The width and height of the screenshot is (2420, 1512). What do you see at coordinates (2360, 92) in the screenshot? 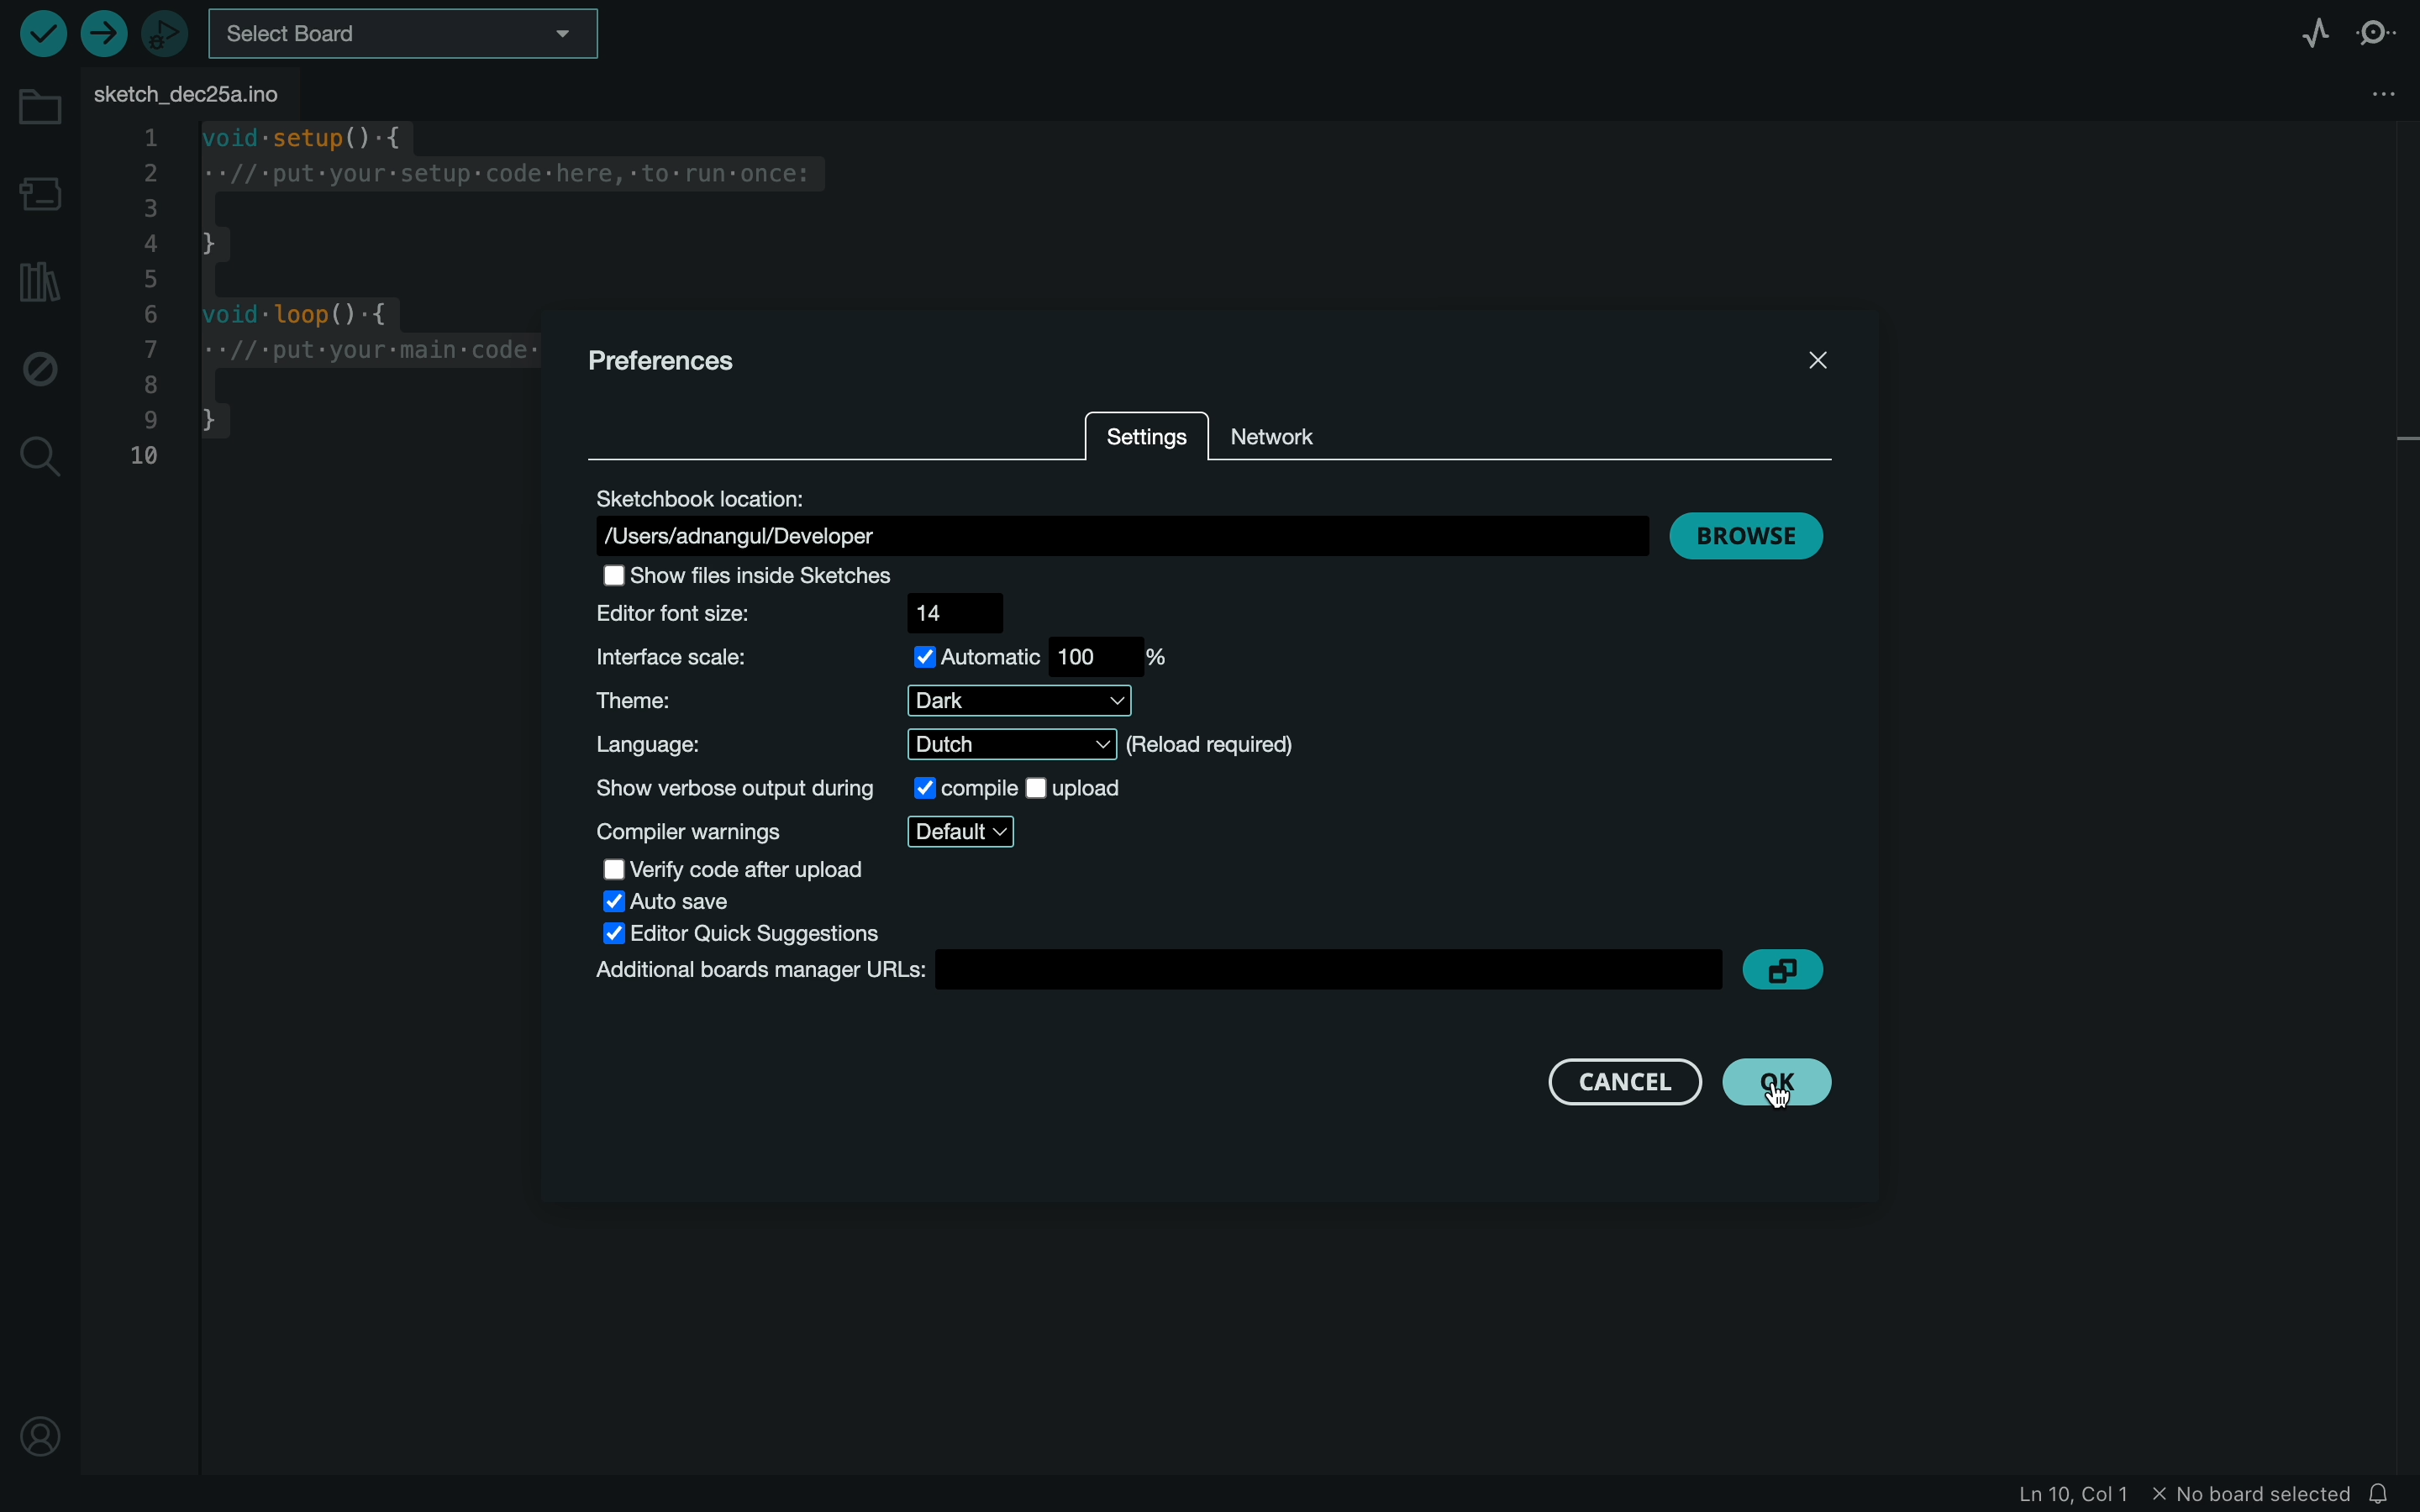
I see `file  setting` at bounding box center [2360, 92].